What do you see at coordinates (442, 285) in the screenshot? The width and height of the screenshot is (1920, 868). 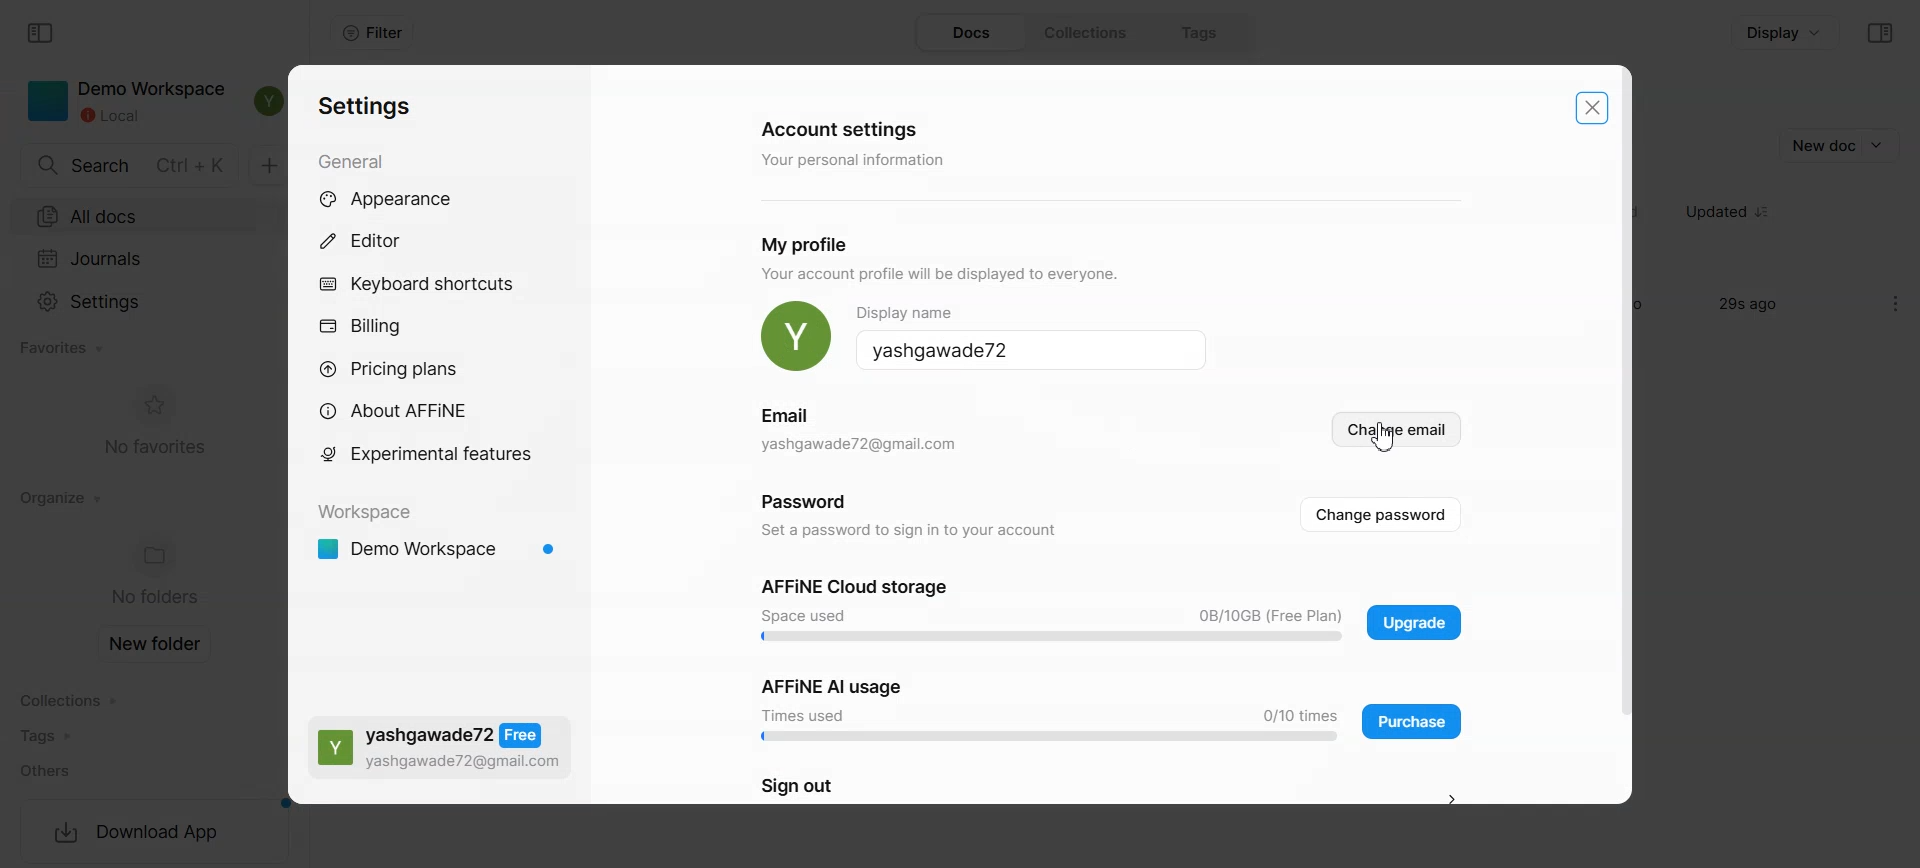 I see `Keyboard shortcuts` at bounding box center [442, 285].